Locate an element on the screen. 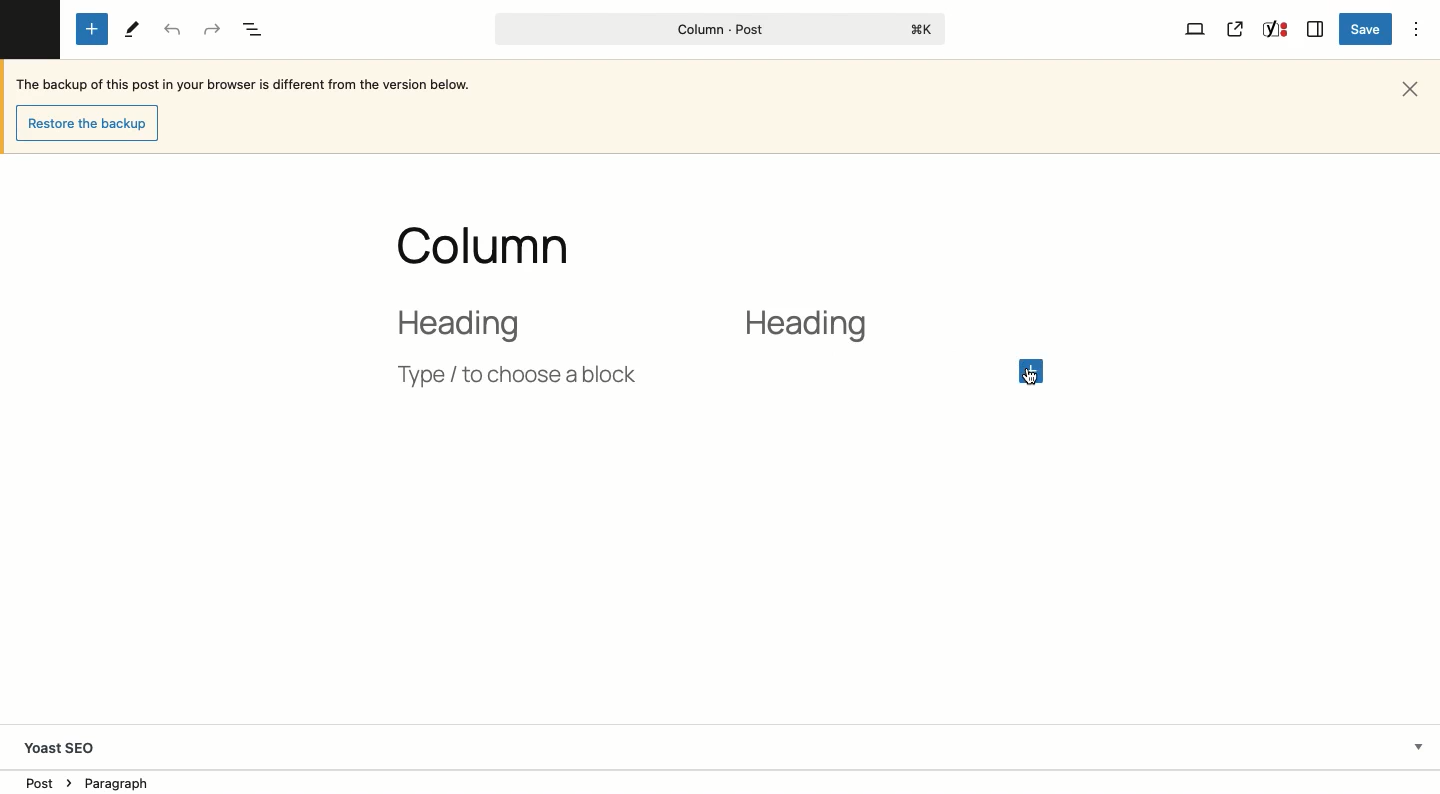  Click is located at coordinates (1035, 372).